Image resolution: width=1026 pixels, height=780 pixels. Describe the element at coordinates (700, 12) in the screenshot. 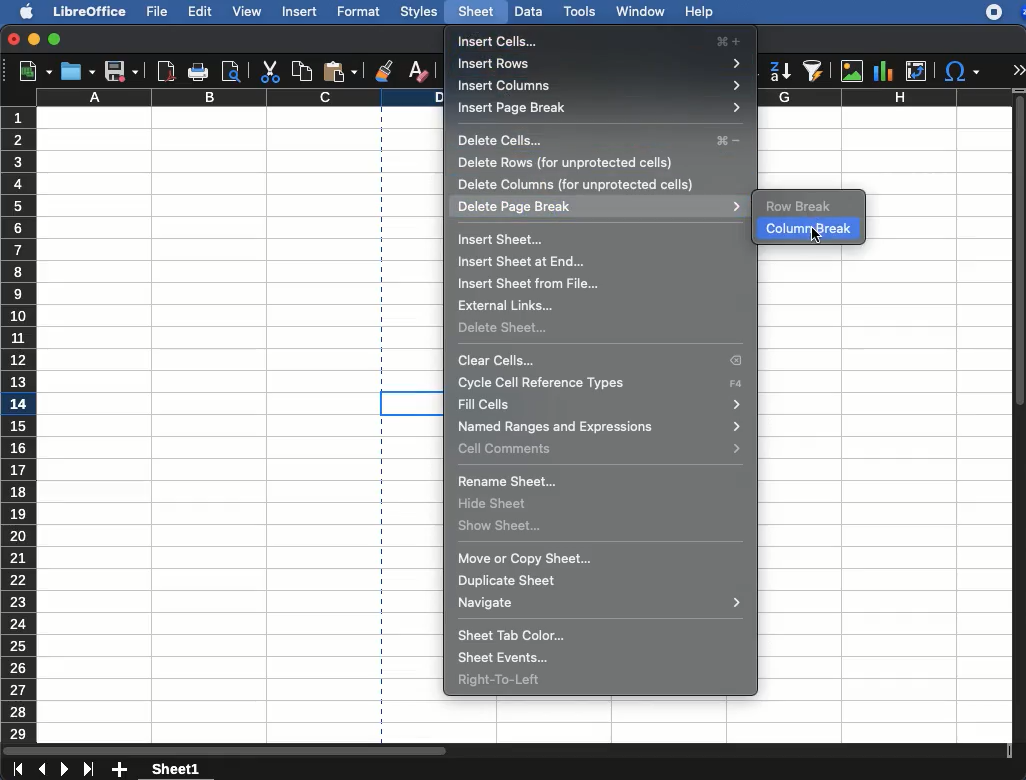

I see `help` at that location.